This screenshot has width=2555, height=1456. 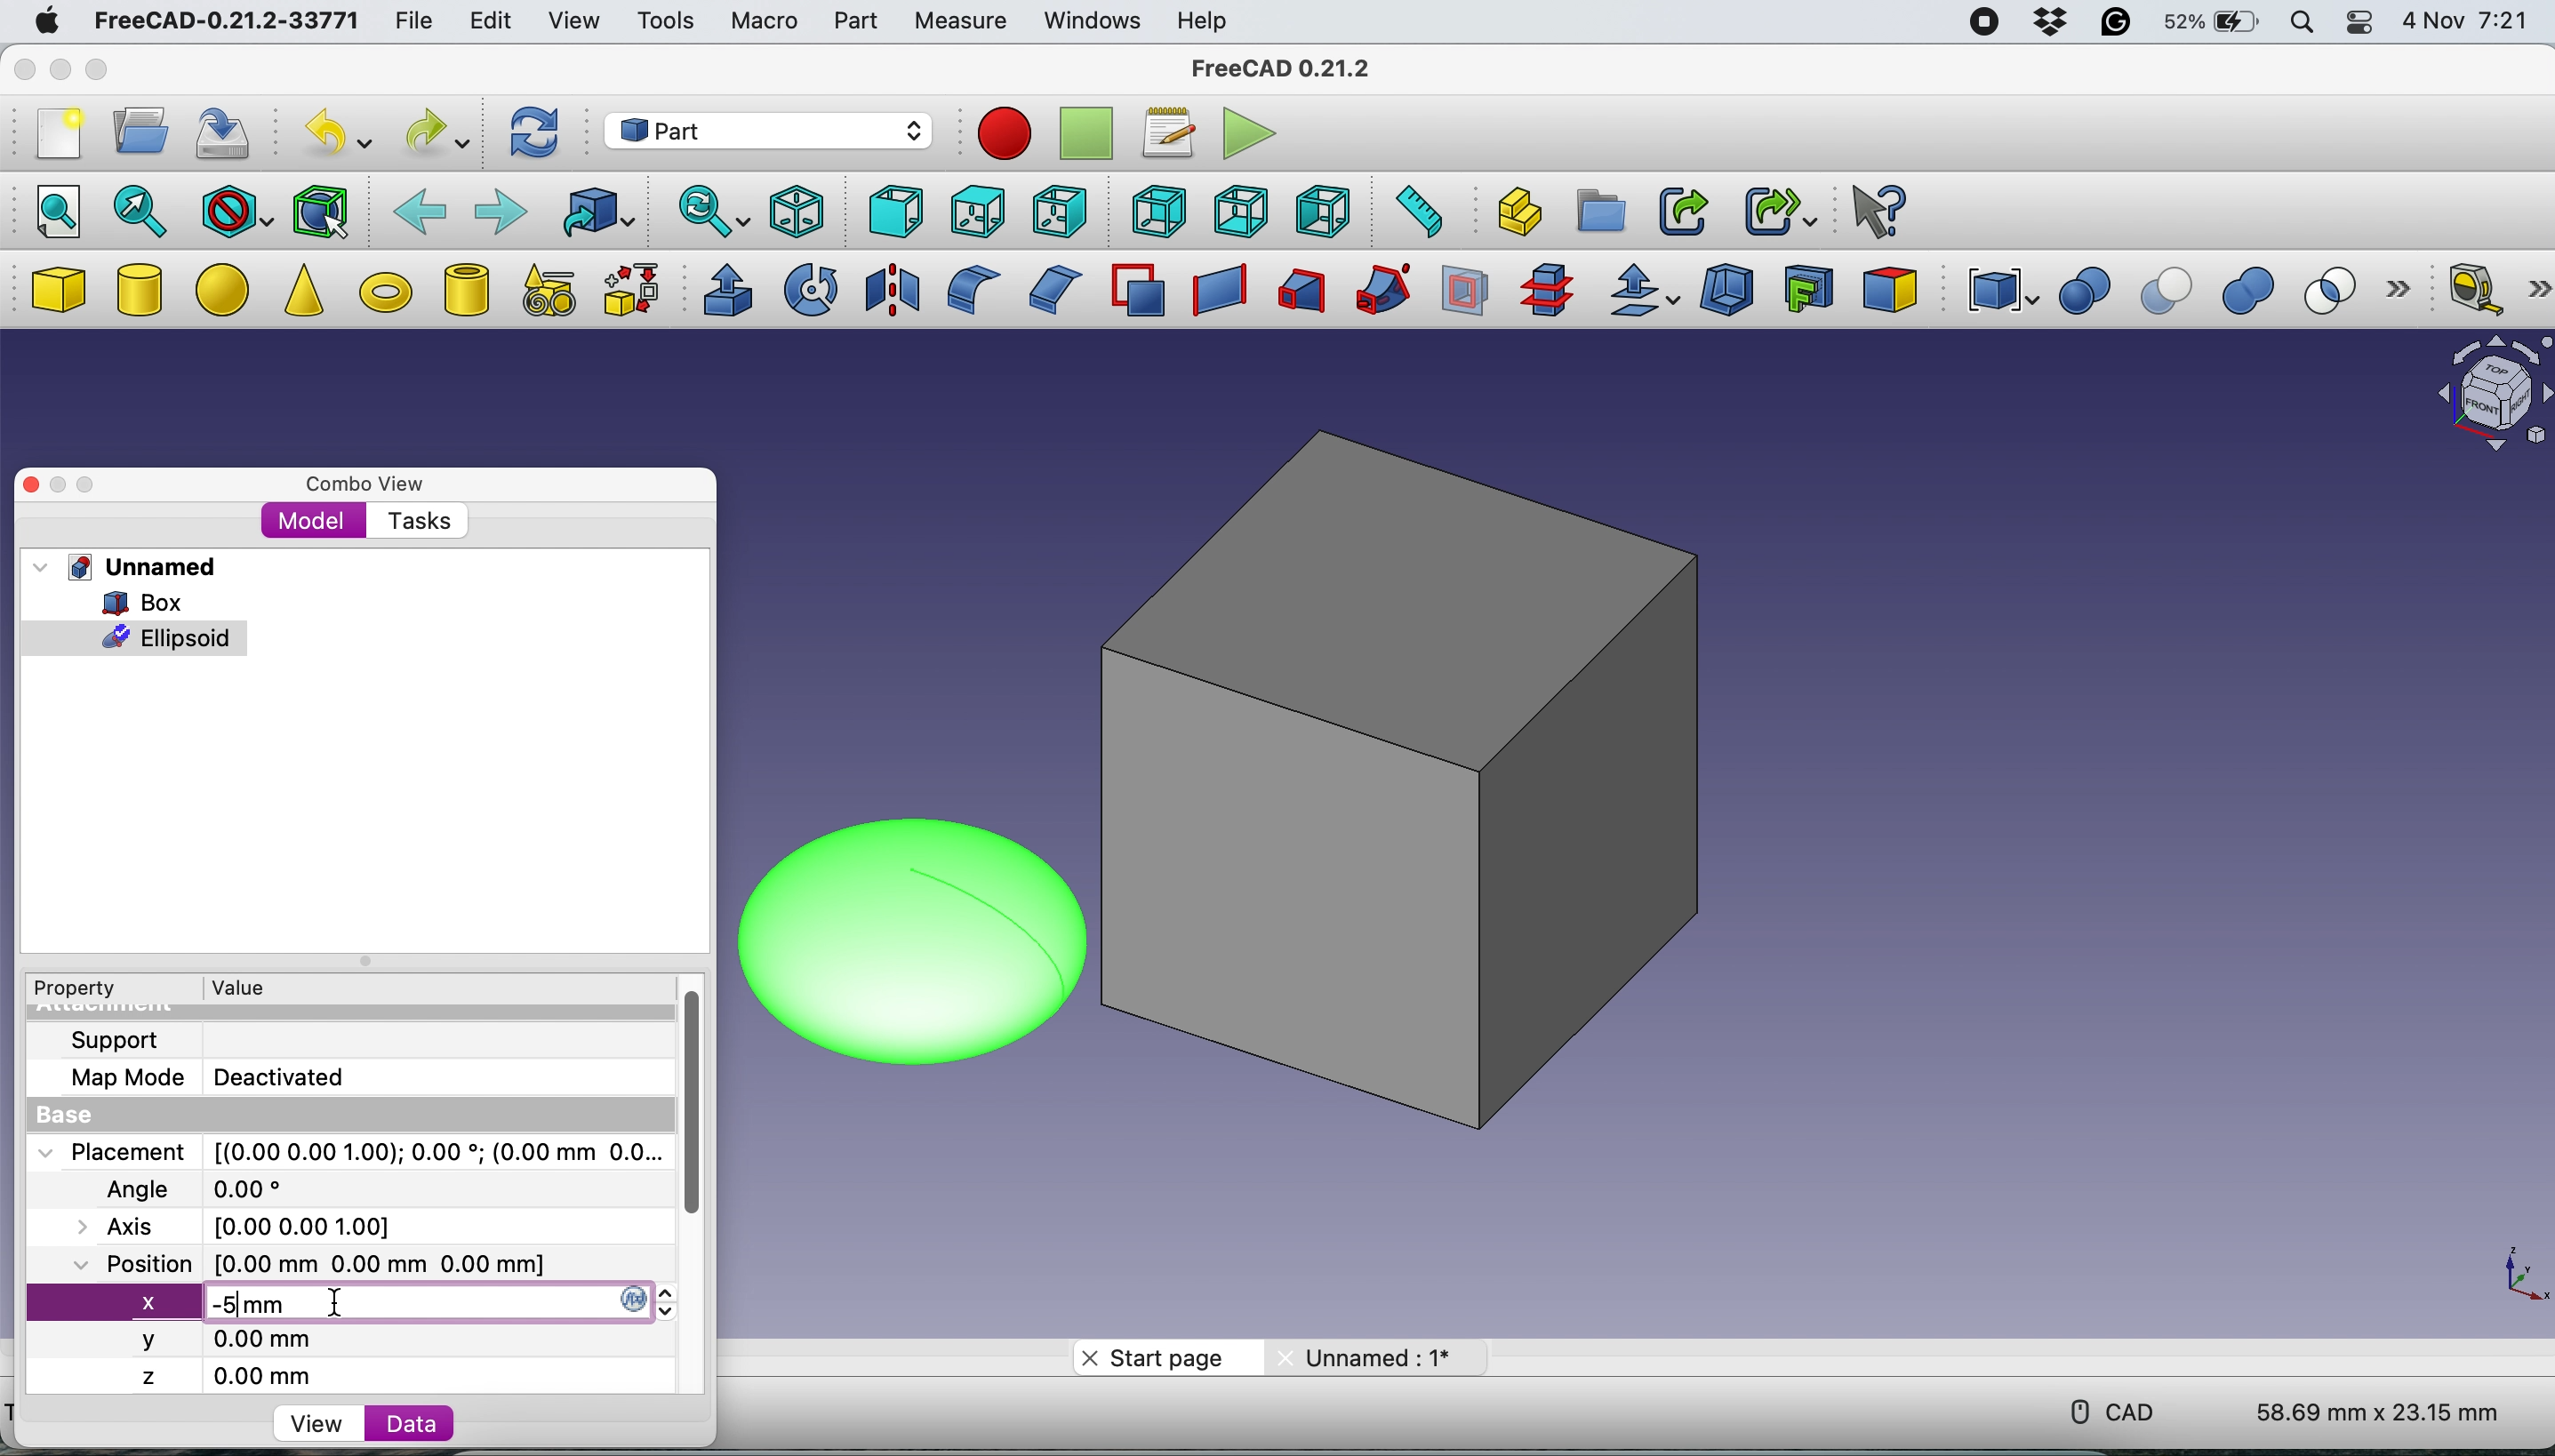 I want to click on isometric view, so click(x=798, y=211).